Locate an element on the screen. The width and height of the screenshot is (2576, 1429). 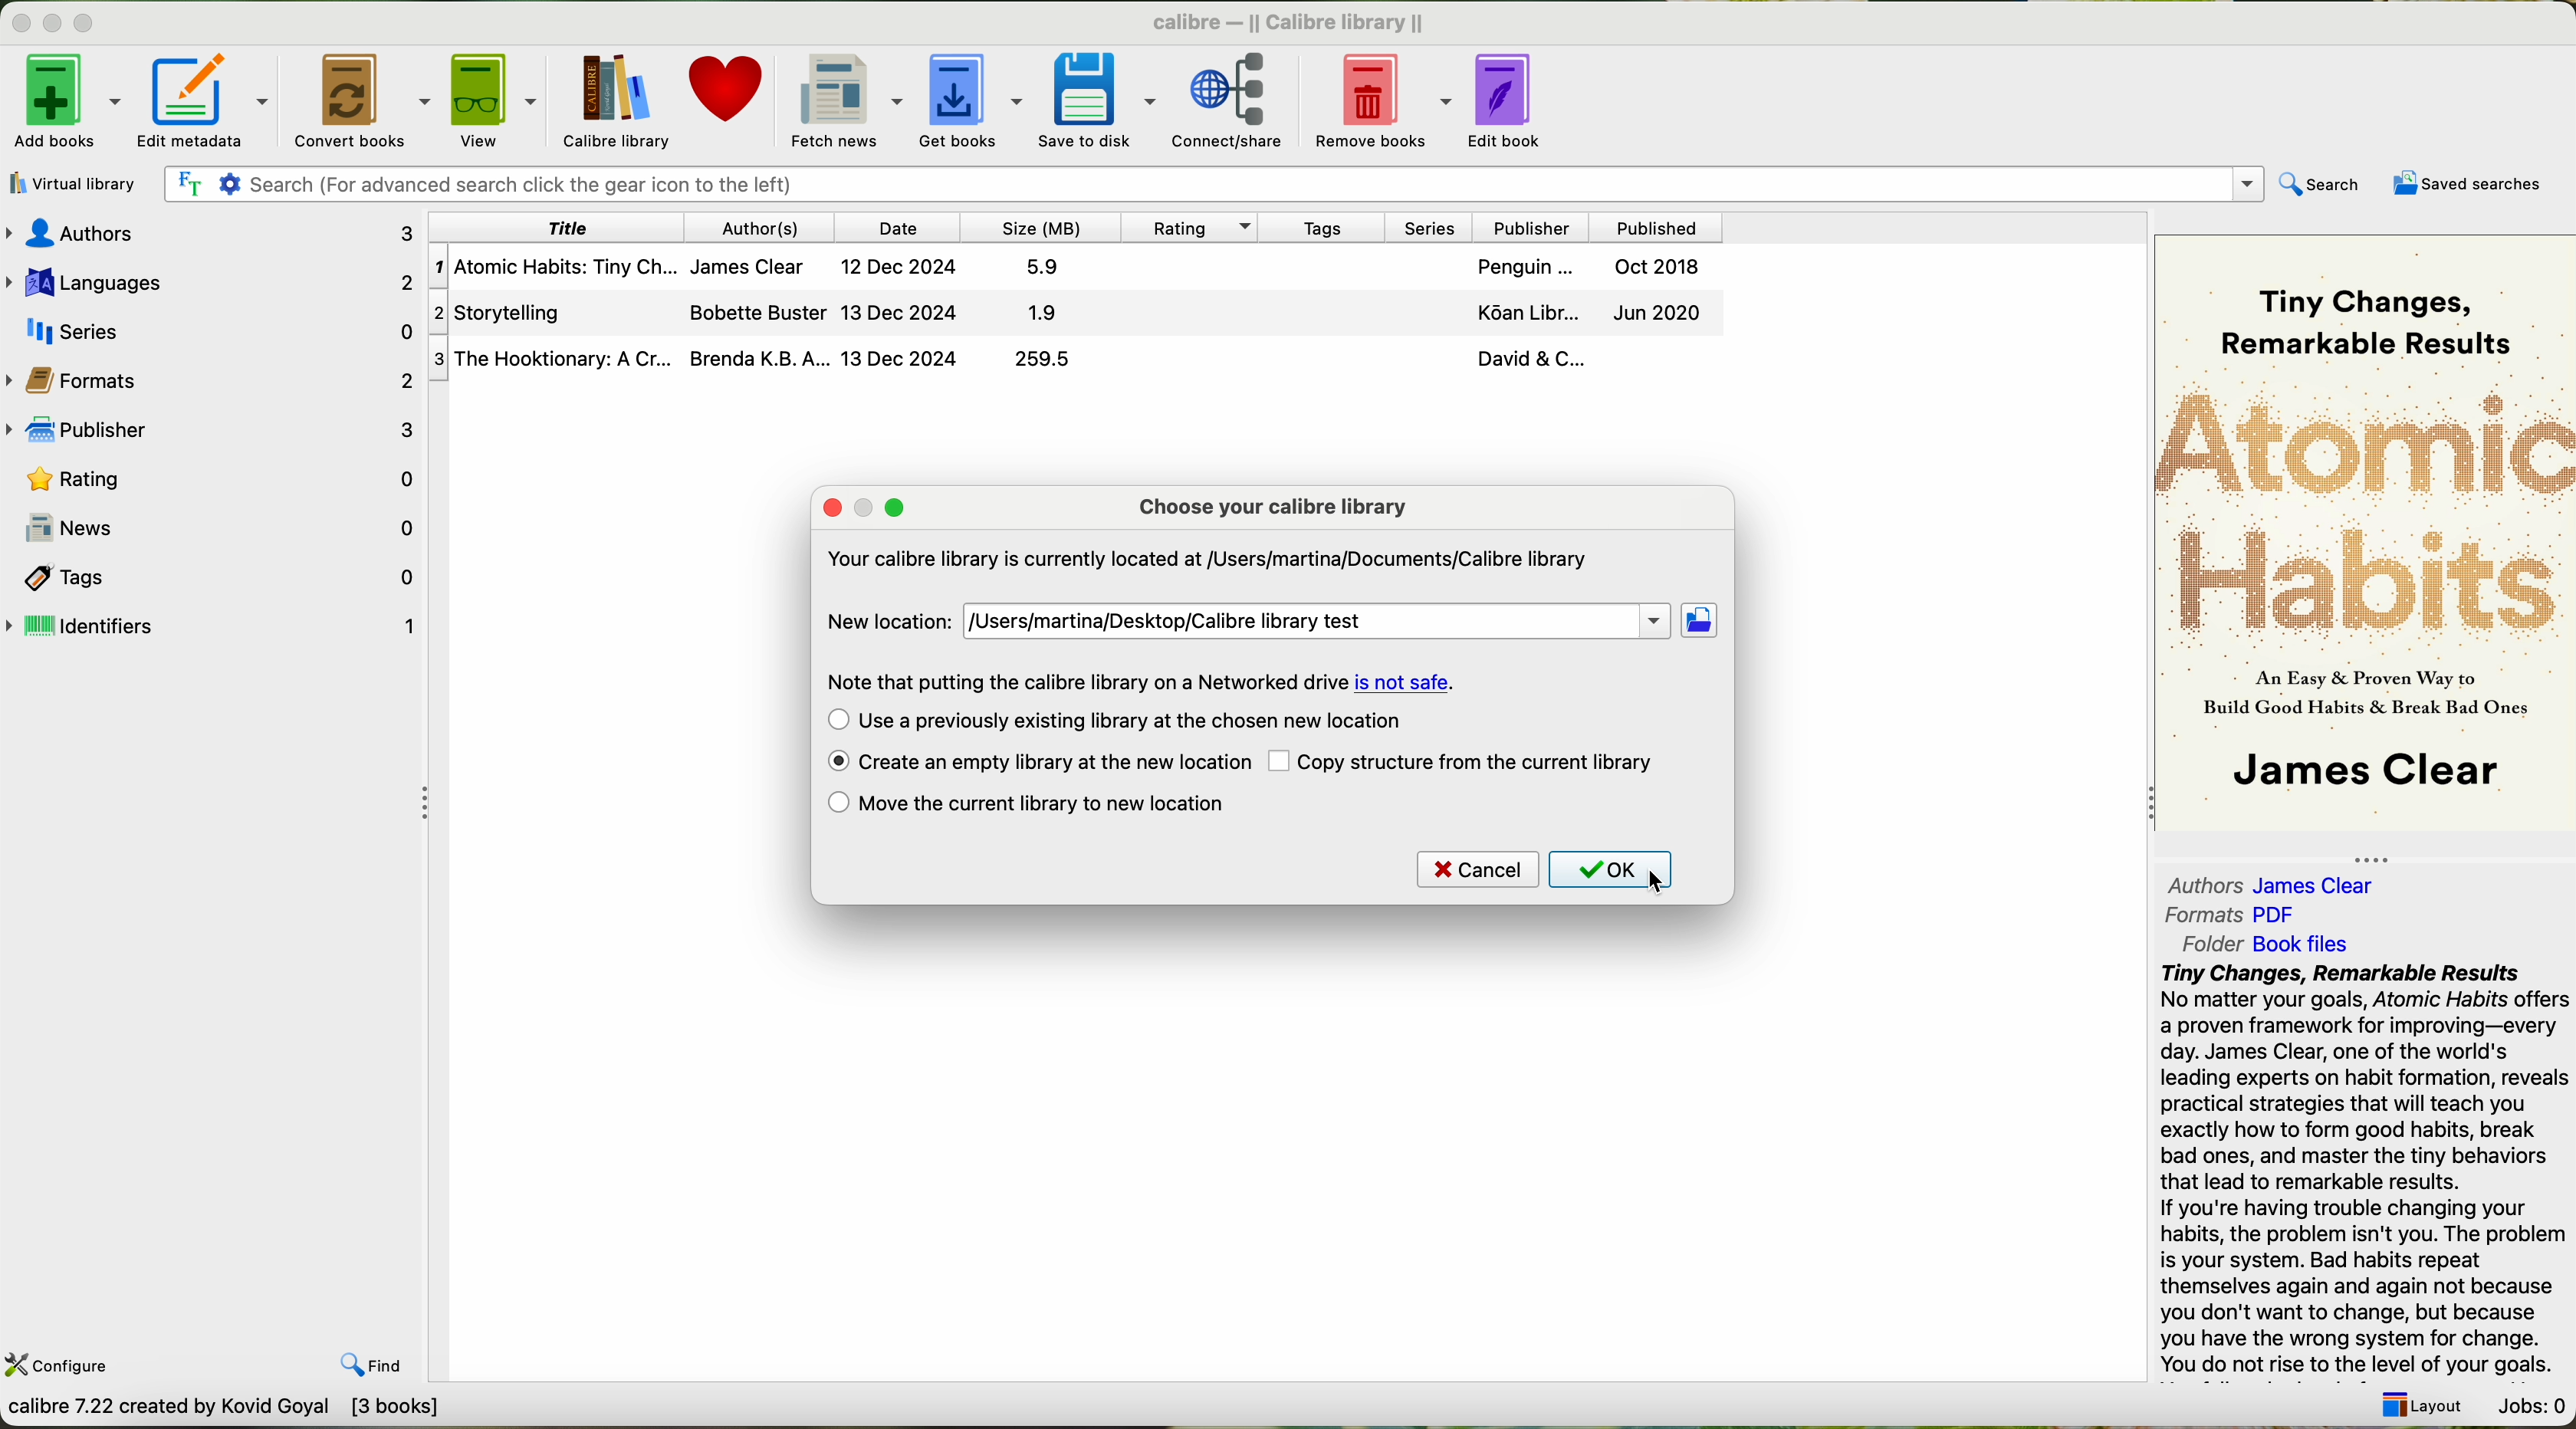
maximize program is located at coordinates (96, 24).